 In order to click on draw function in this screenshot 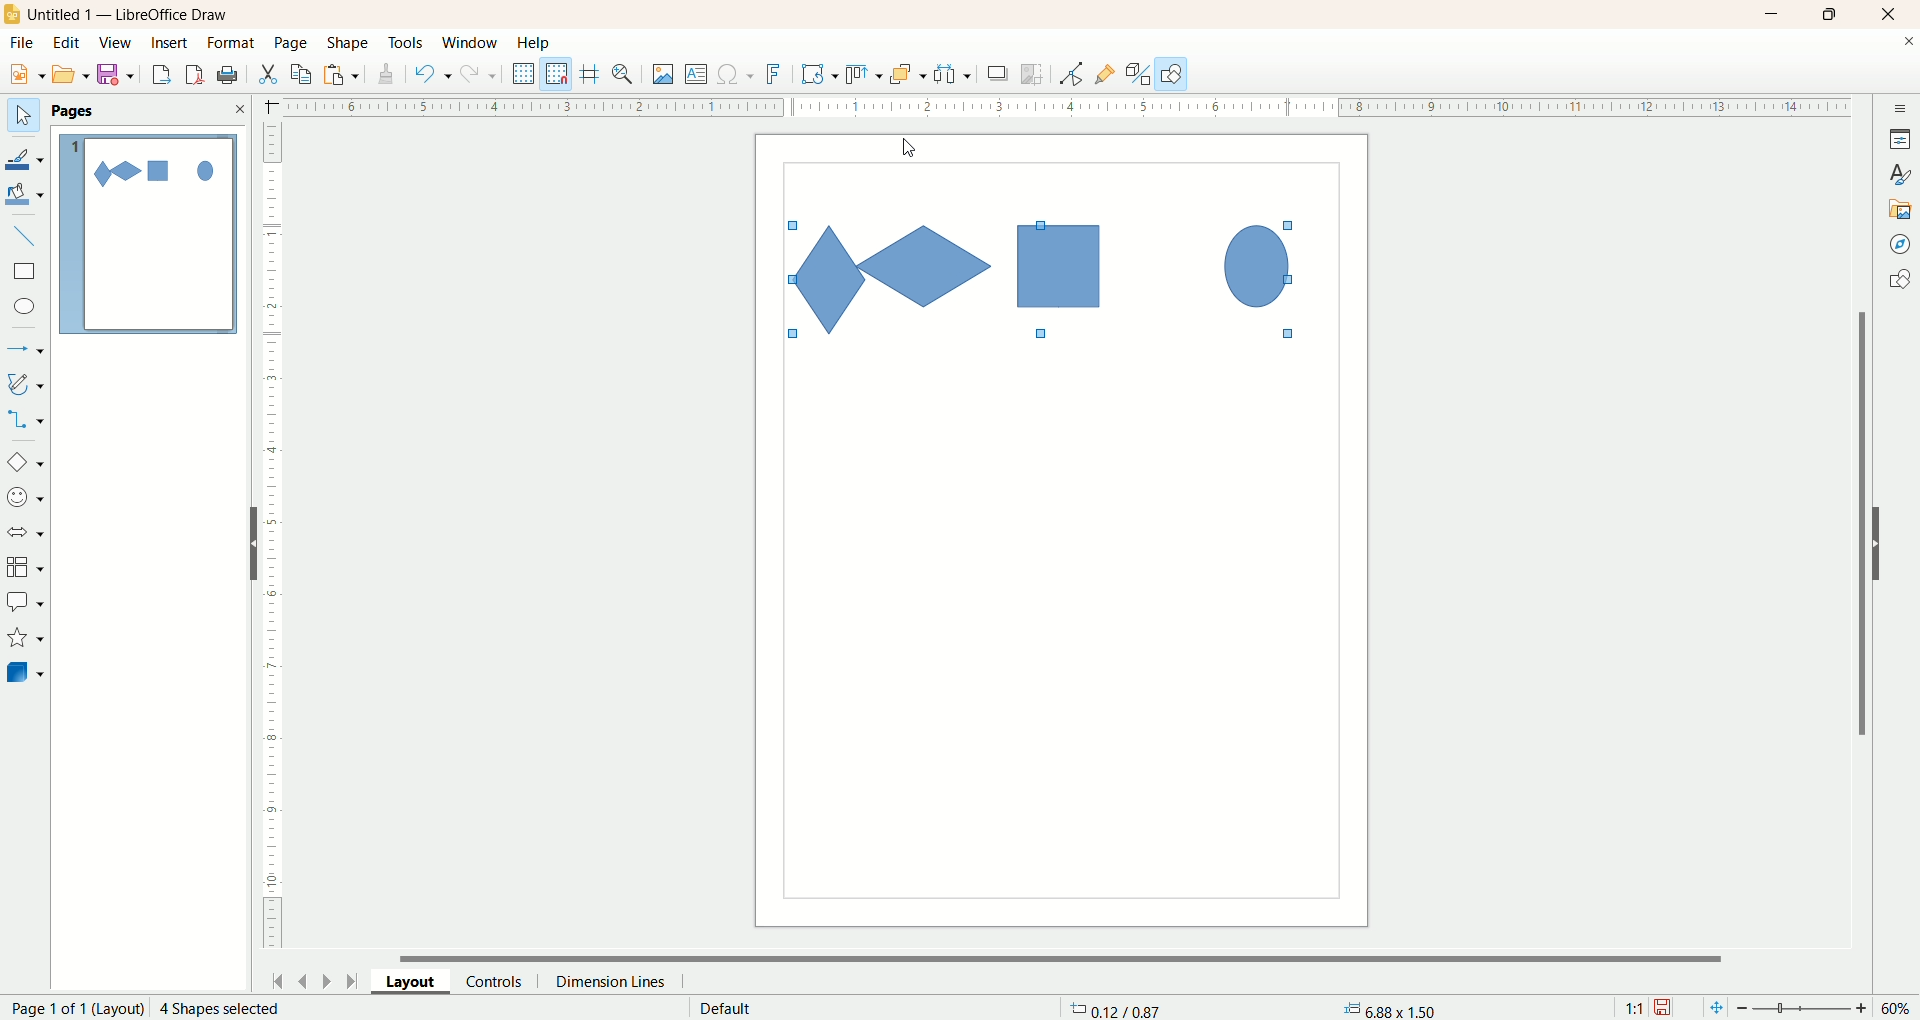, I will do `click(1172, 73)`.